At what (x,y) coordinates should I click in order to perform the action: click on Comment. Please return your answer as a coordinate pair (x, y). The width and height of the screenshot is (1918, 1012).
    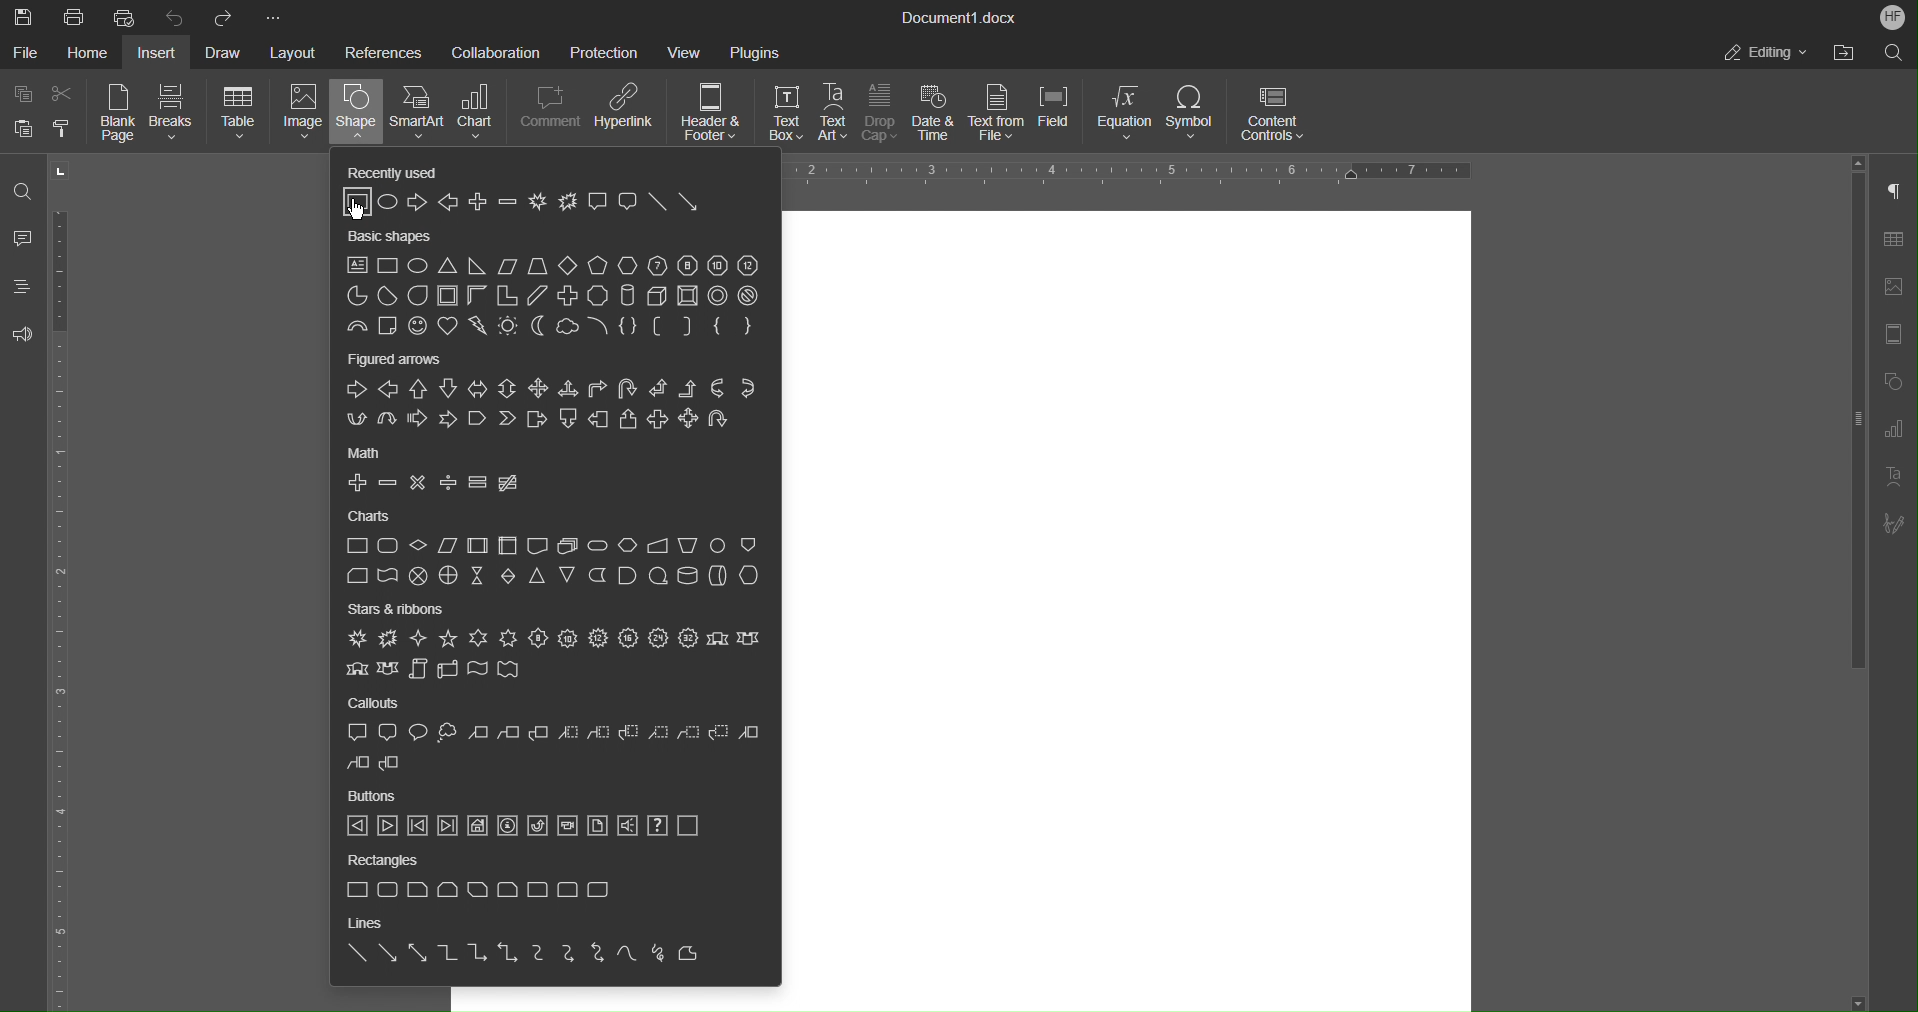
    Looking at the image, I should click on (552, 115).